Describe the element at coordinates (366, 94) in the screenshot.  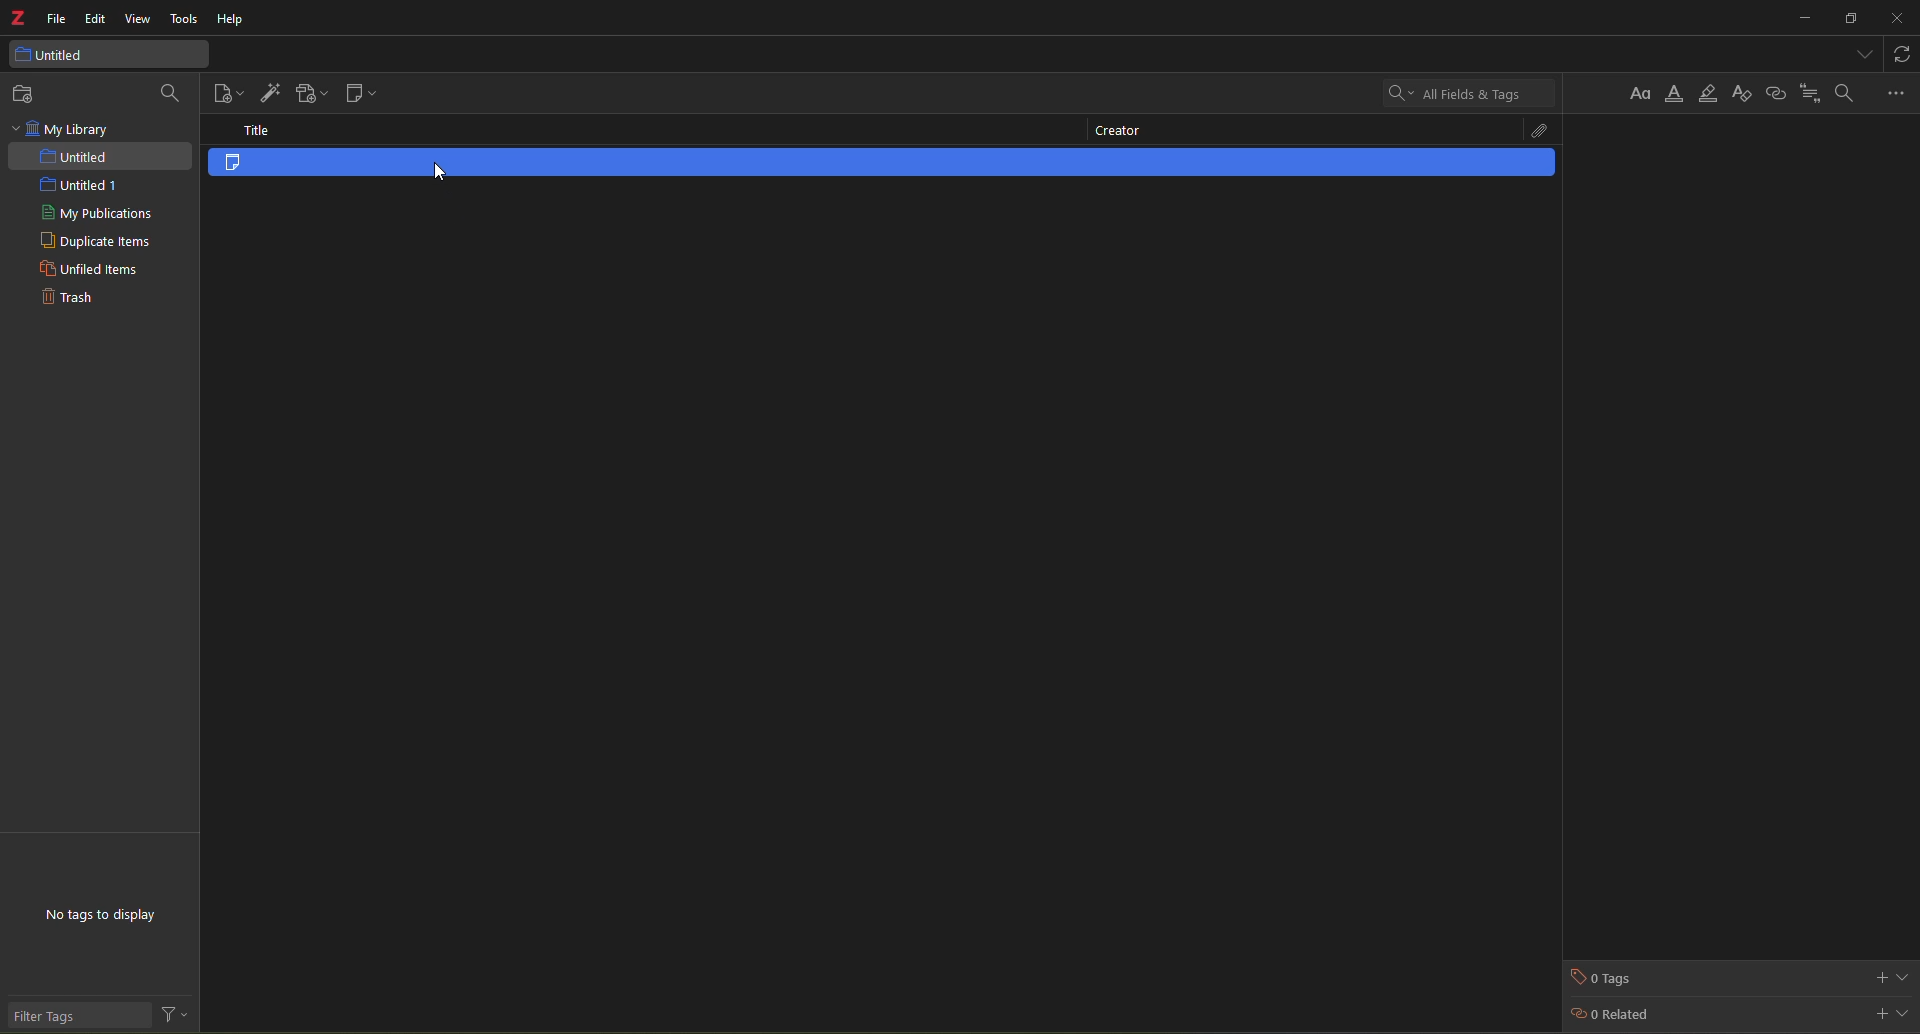
I see `new note` at that location.